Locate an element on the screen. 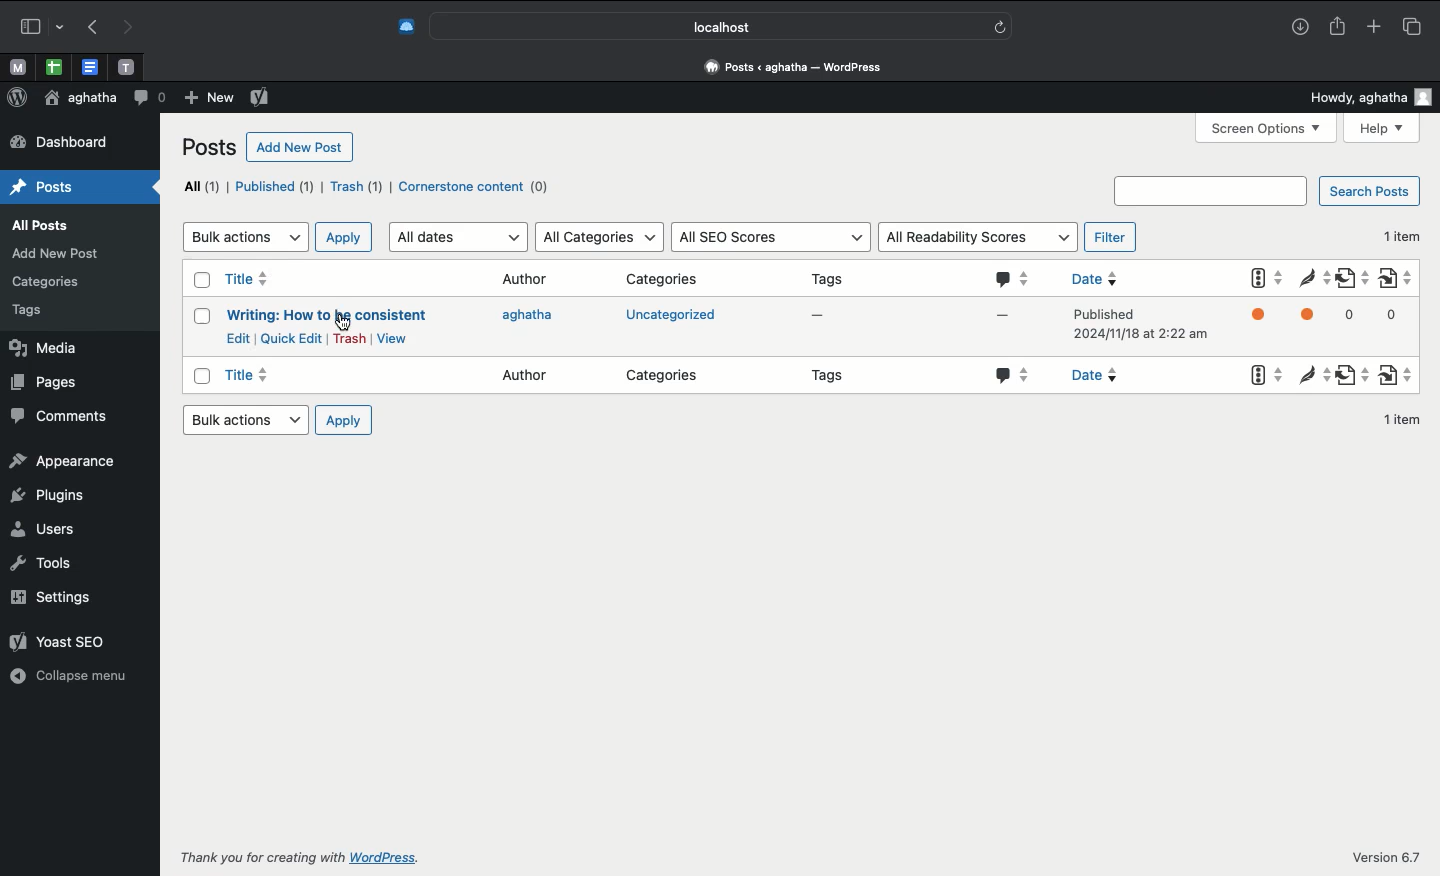  yoast seo is located at coordinates (57, 643).